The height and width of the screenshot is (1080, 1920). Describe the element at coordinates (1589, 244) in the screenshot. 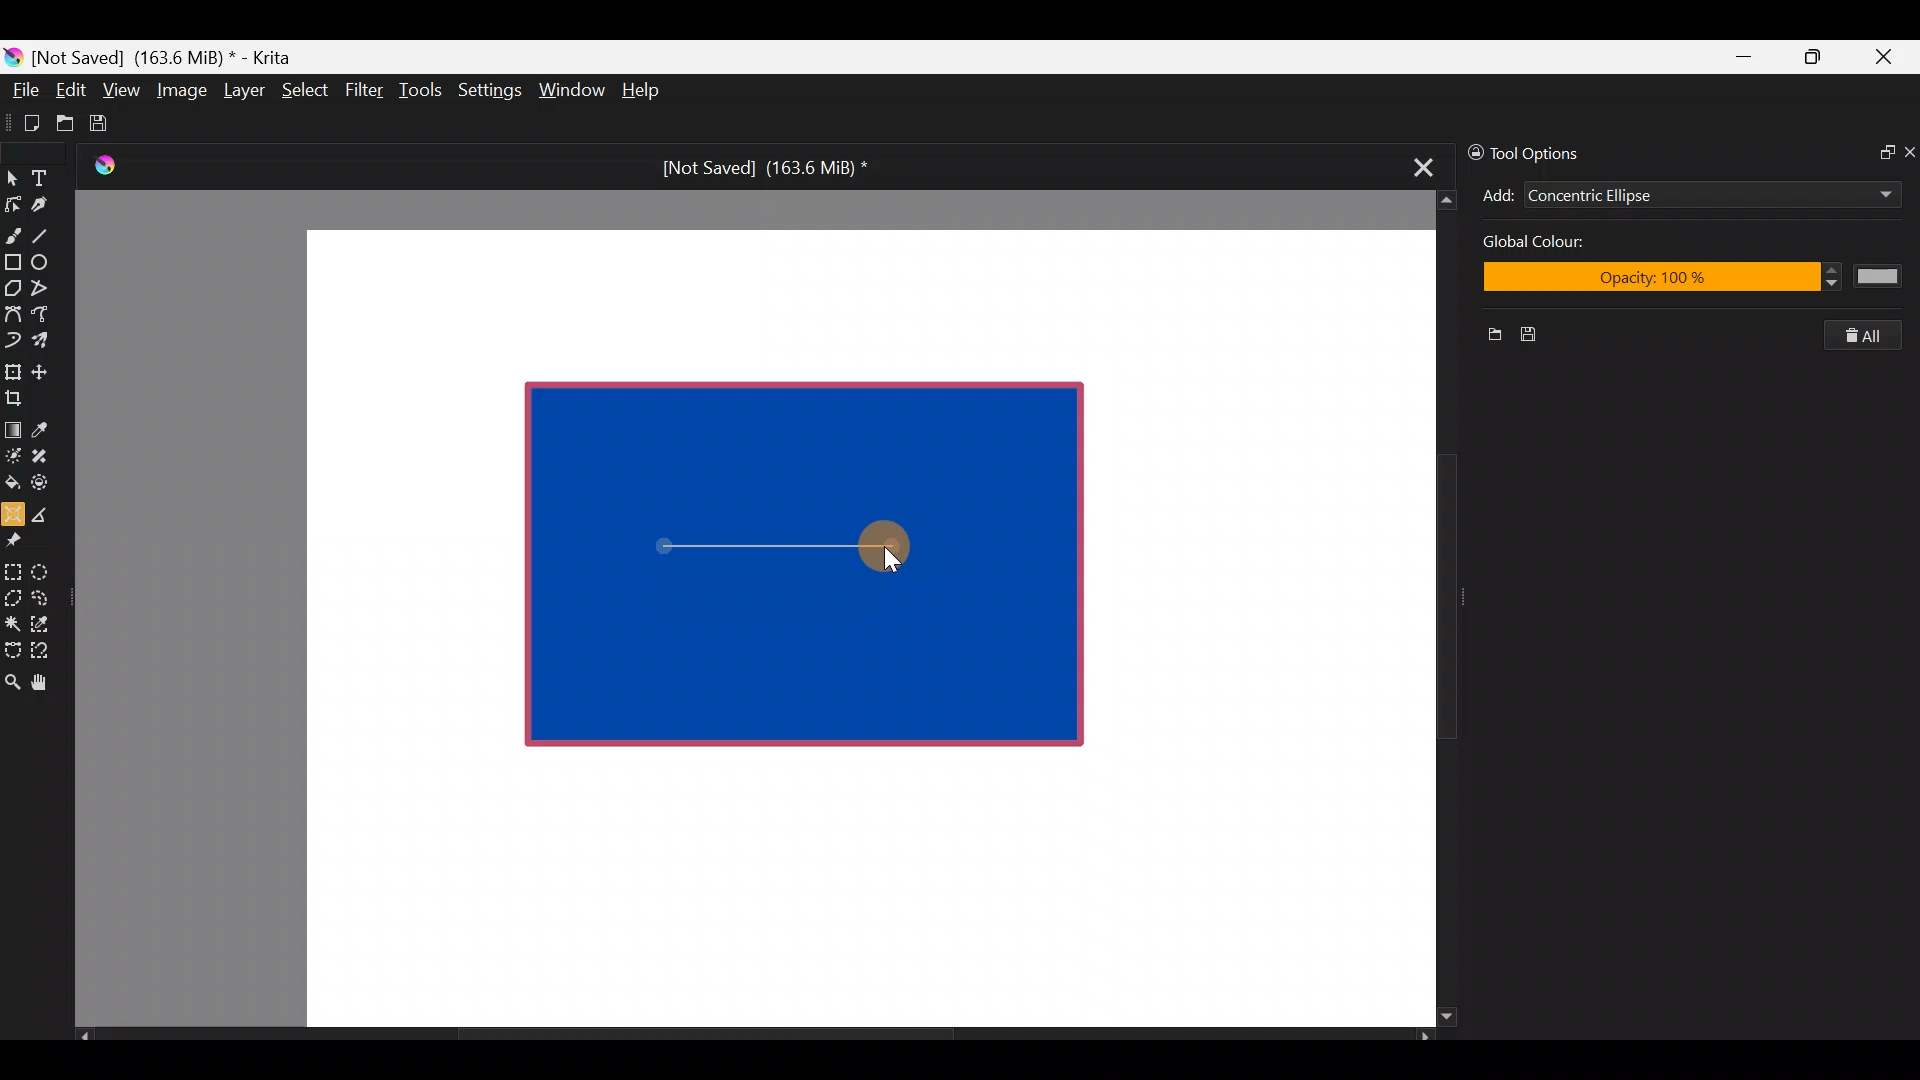

I see `Global color` at that location.